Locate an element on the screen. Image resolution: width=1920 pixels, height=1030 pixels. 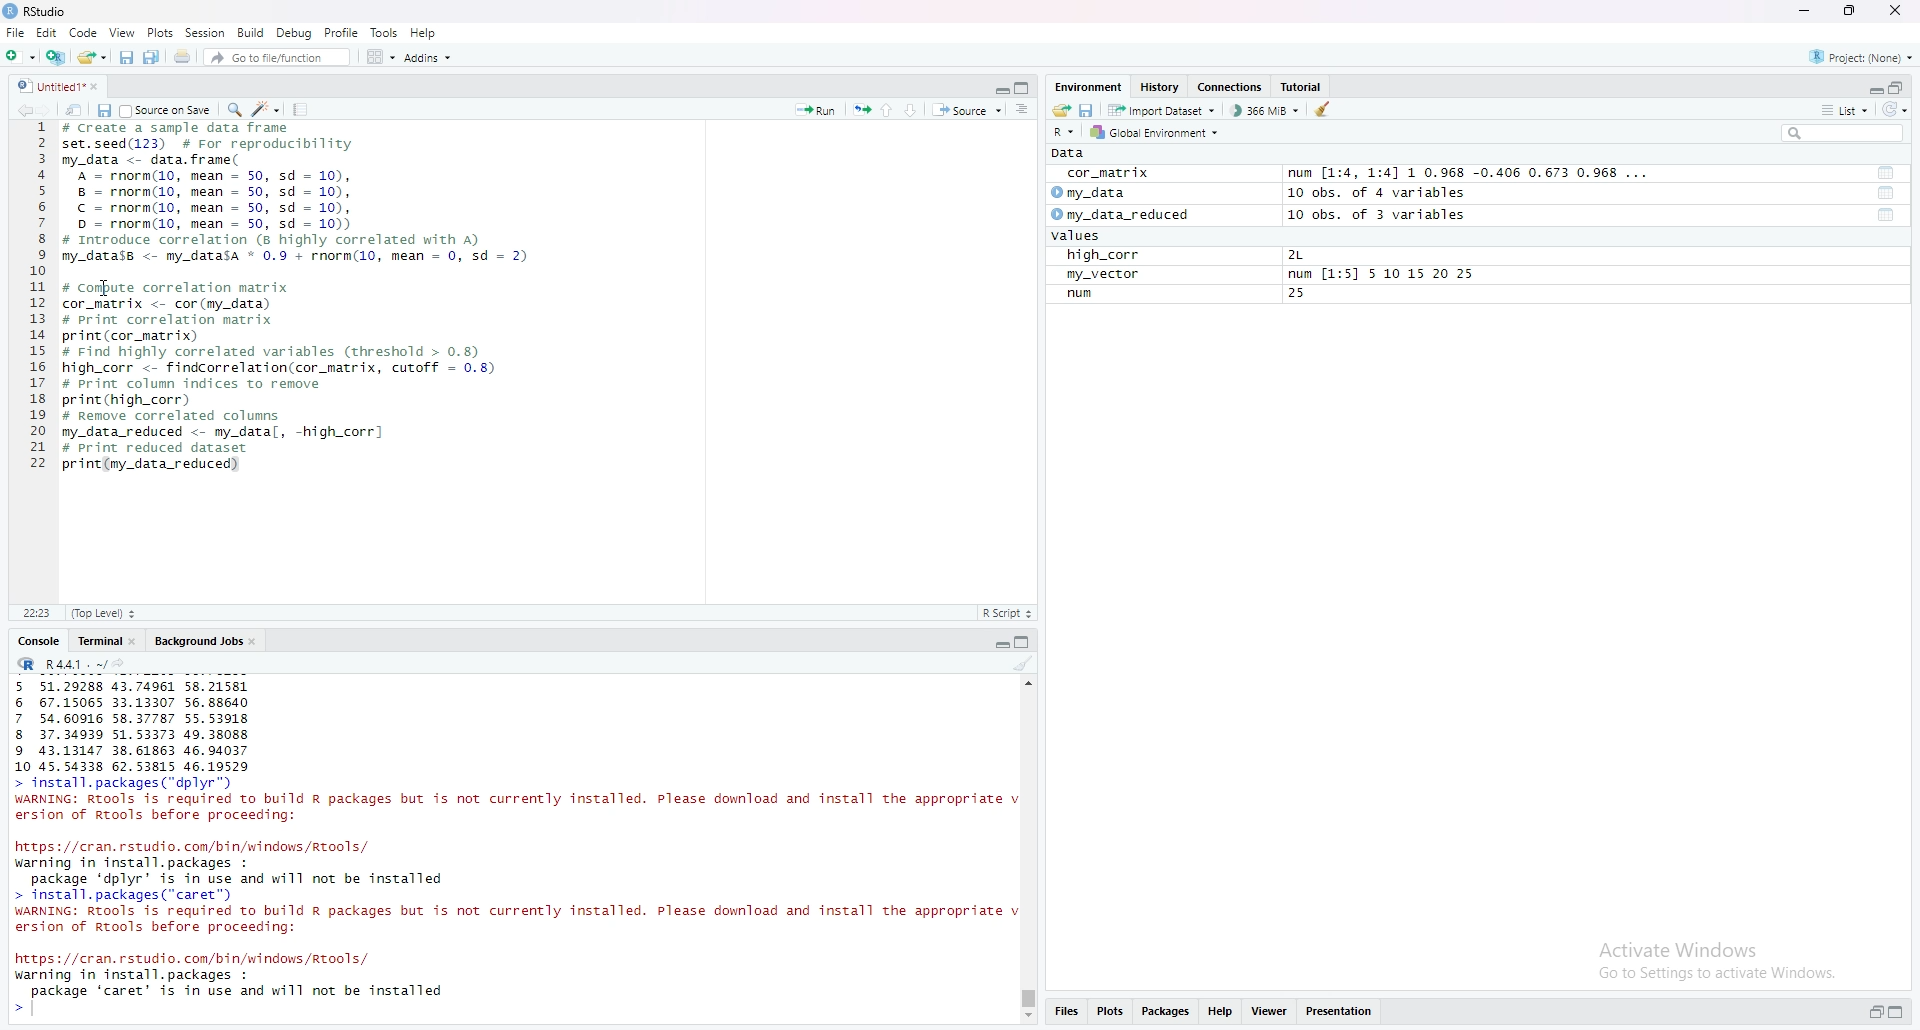
> install.packages( dplyr)
WARNING: Rtools is required to build R packages but is not currently installed. Please download and install the appropriate v
ersion of Rtools before proceeding: is located at coordinates (514, 804).